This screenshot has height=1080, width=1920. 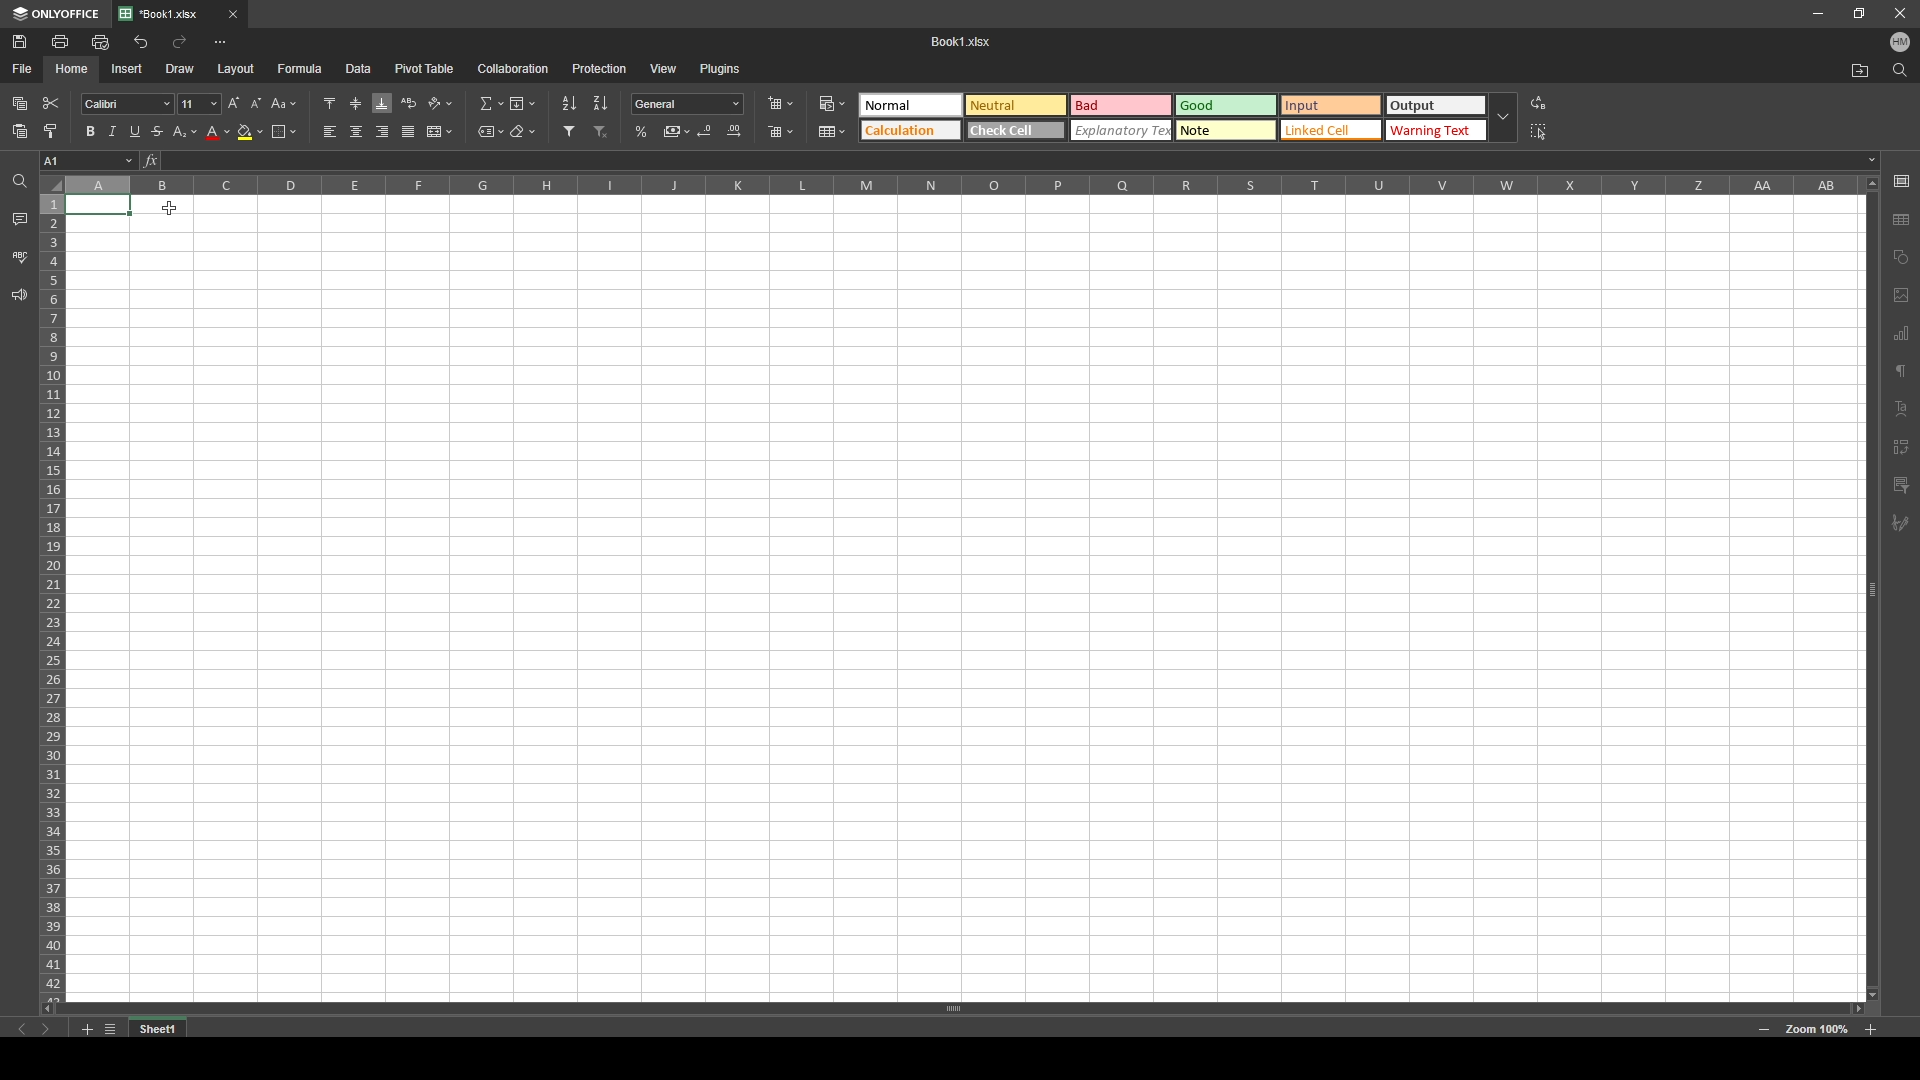 What do you see at coordinates (86, 1029) in the screenshot?
I see `add sheet` at bounding box center [86, 1029].